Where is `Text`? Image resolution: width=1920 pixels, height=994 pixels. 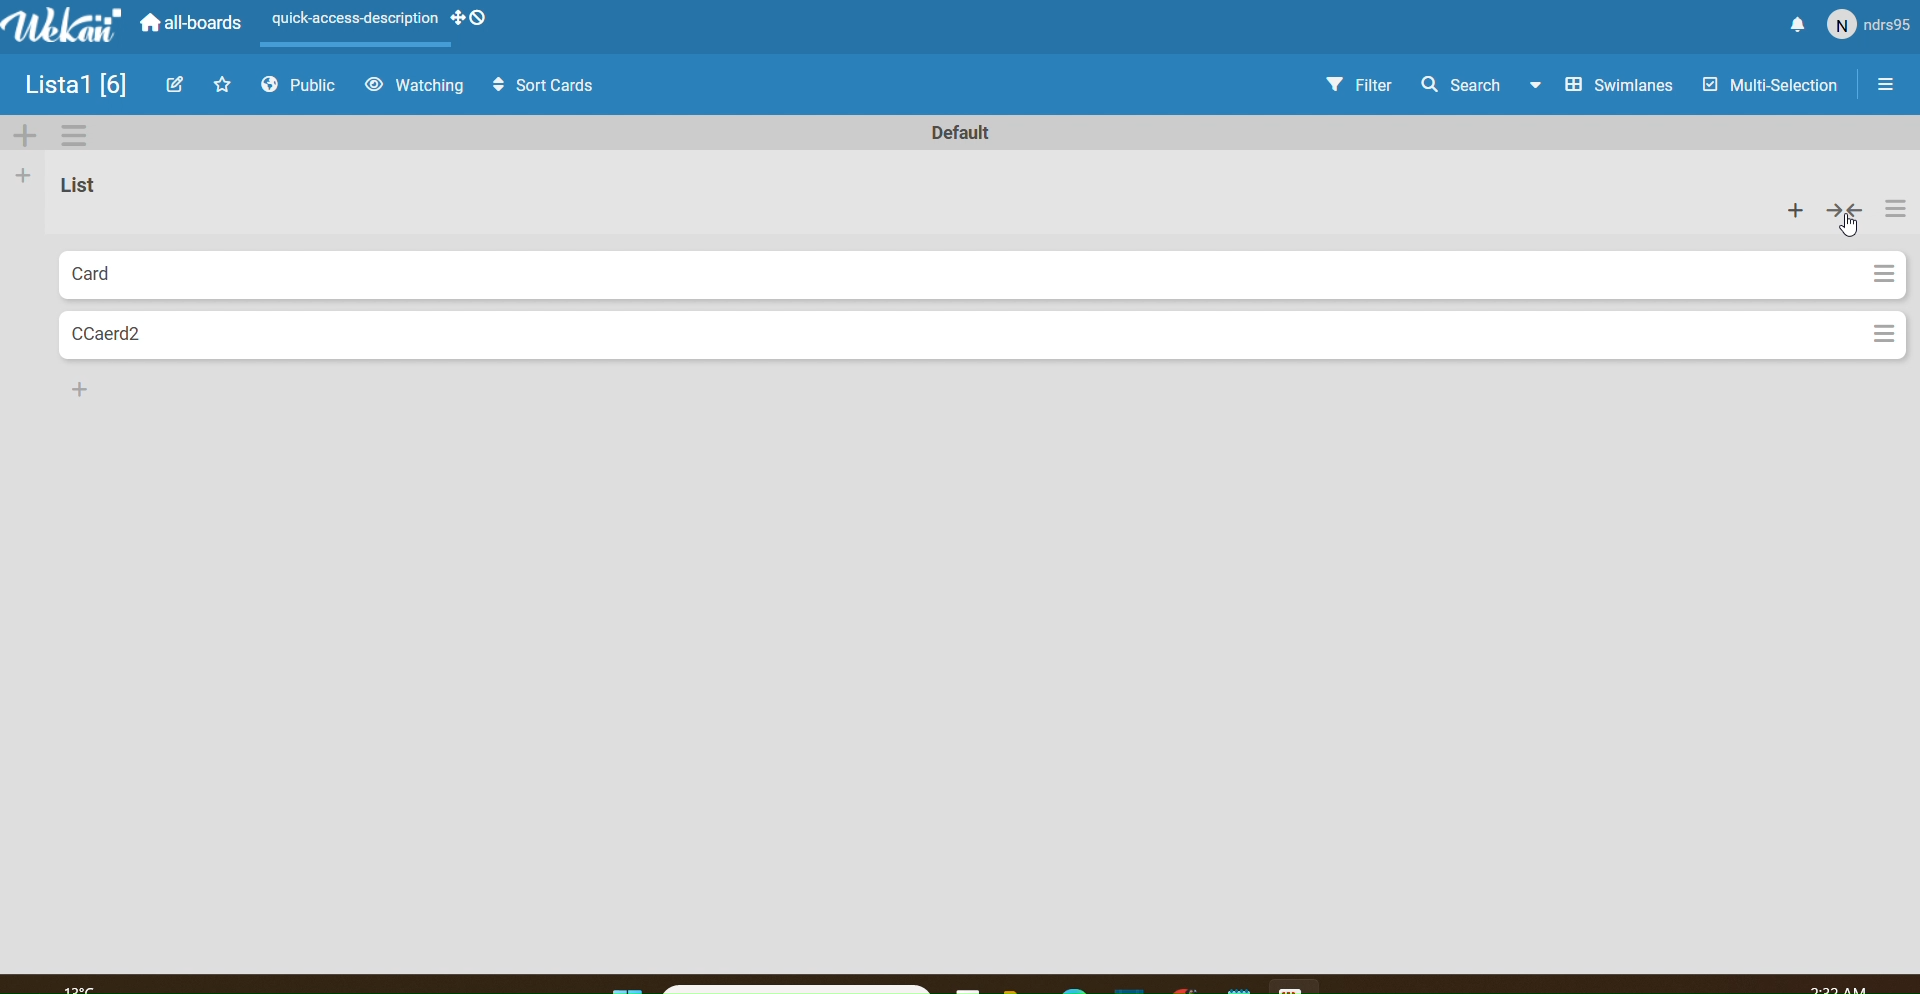
Text is located at coordinates (948, 132).